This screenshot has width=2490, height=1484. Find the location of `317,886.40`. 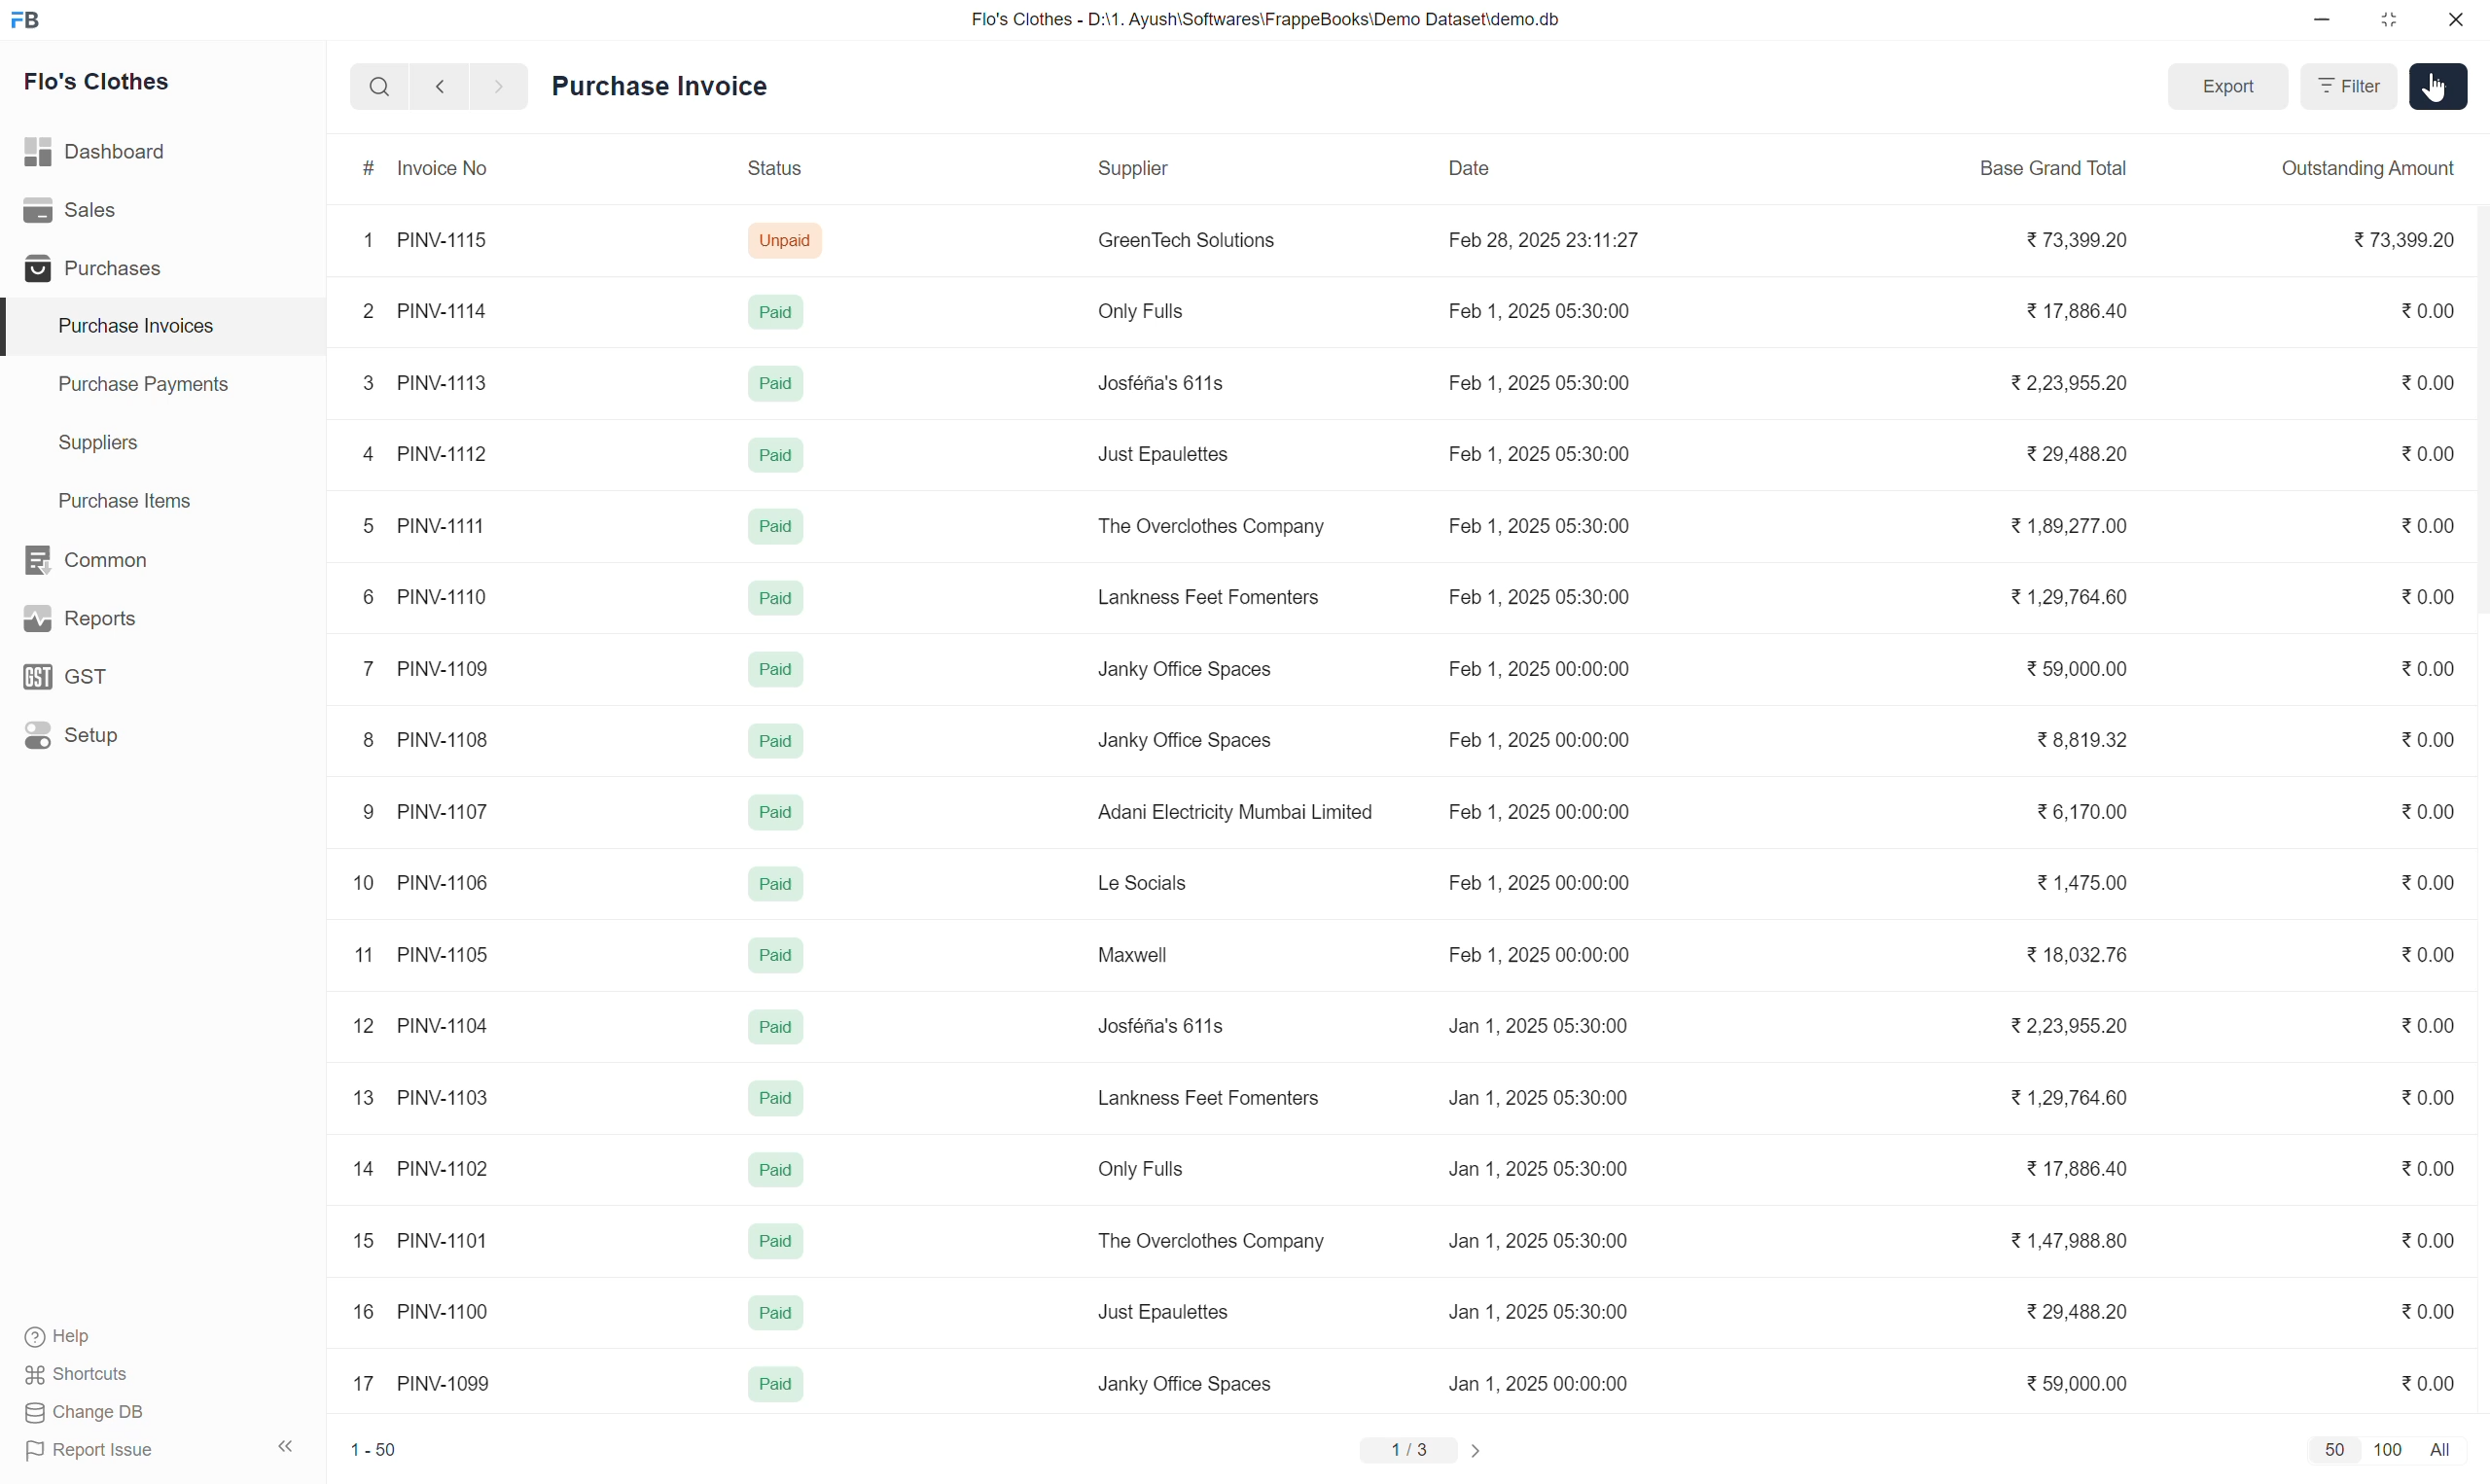

317,886.40 is located at coordinates (2090, 1168).